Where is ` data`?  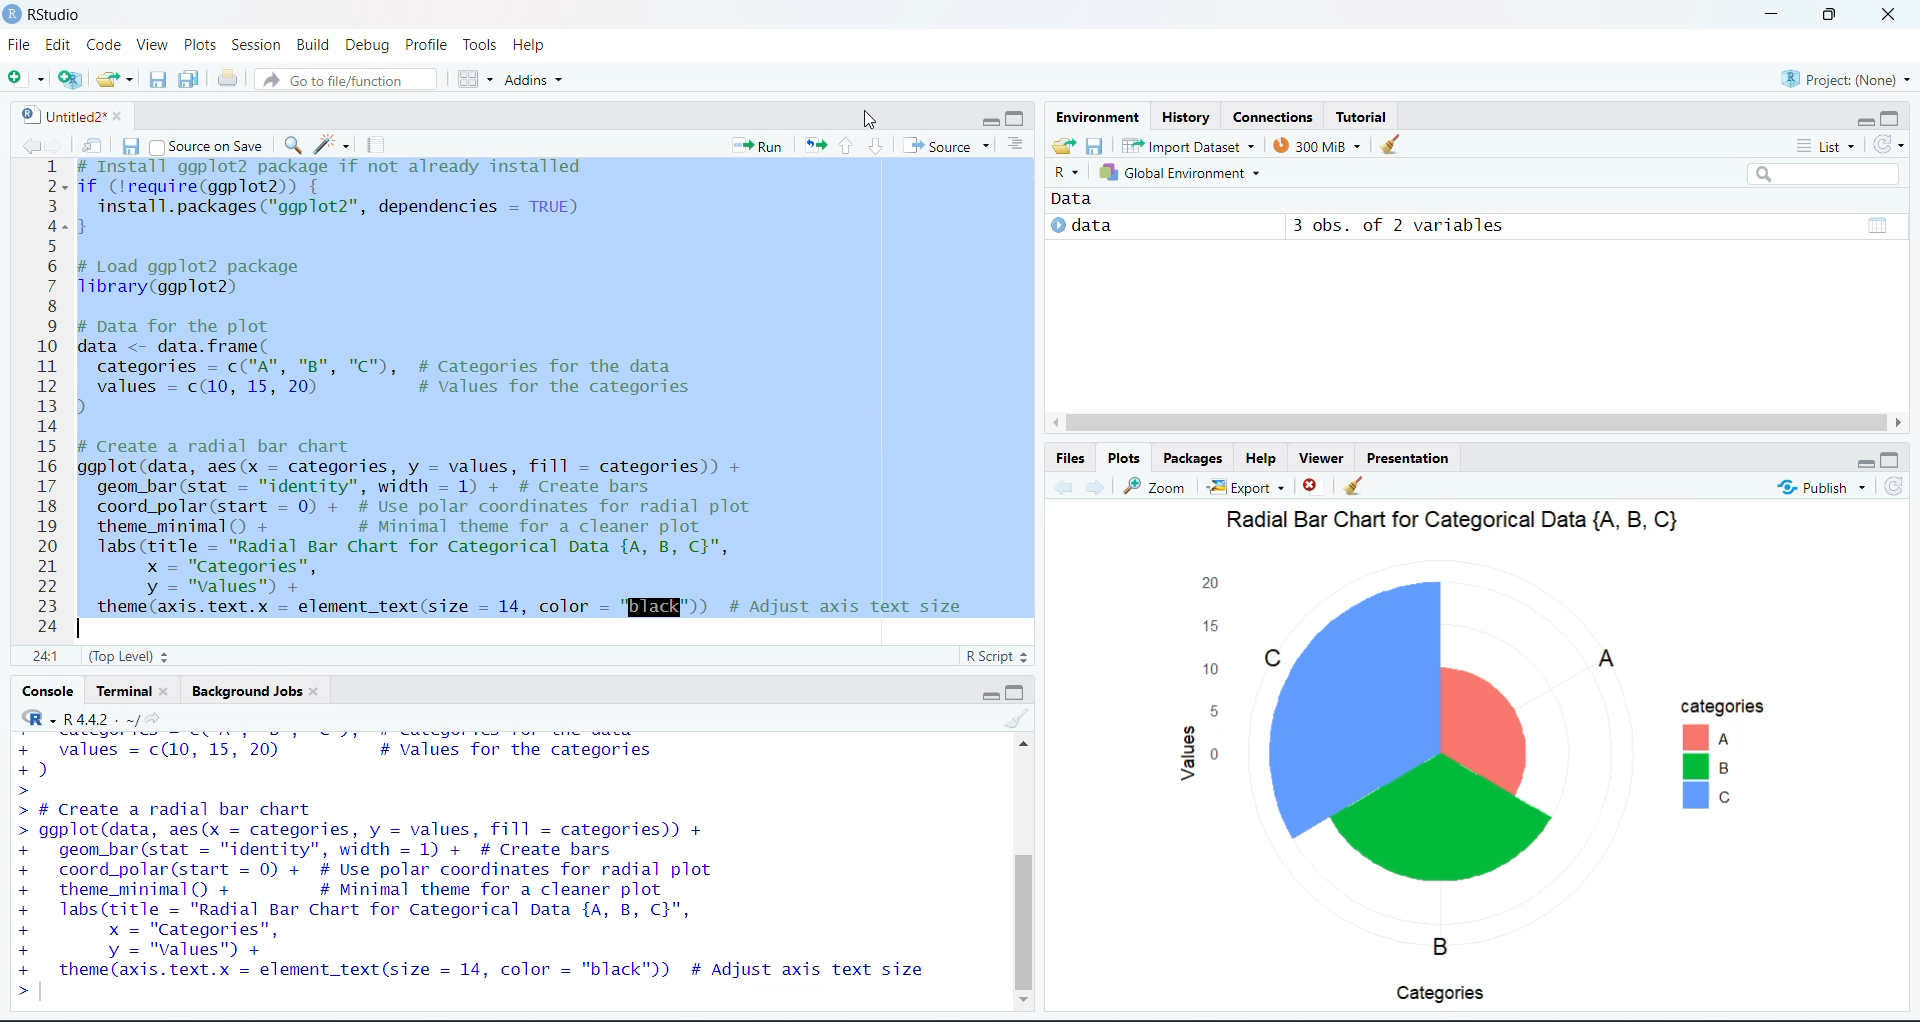  data is located at coordinates (1083, 229).